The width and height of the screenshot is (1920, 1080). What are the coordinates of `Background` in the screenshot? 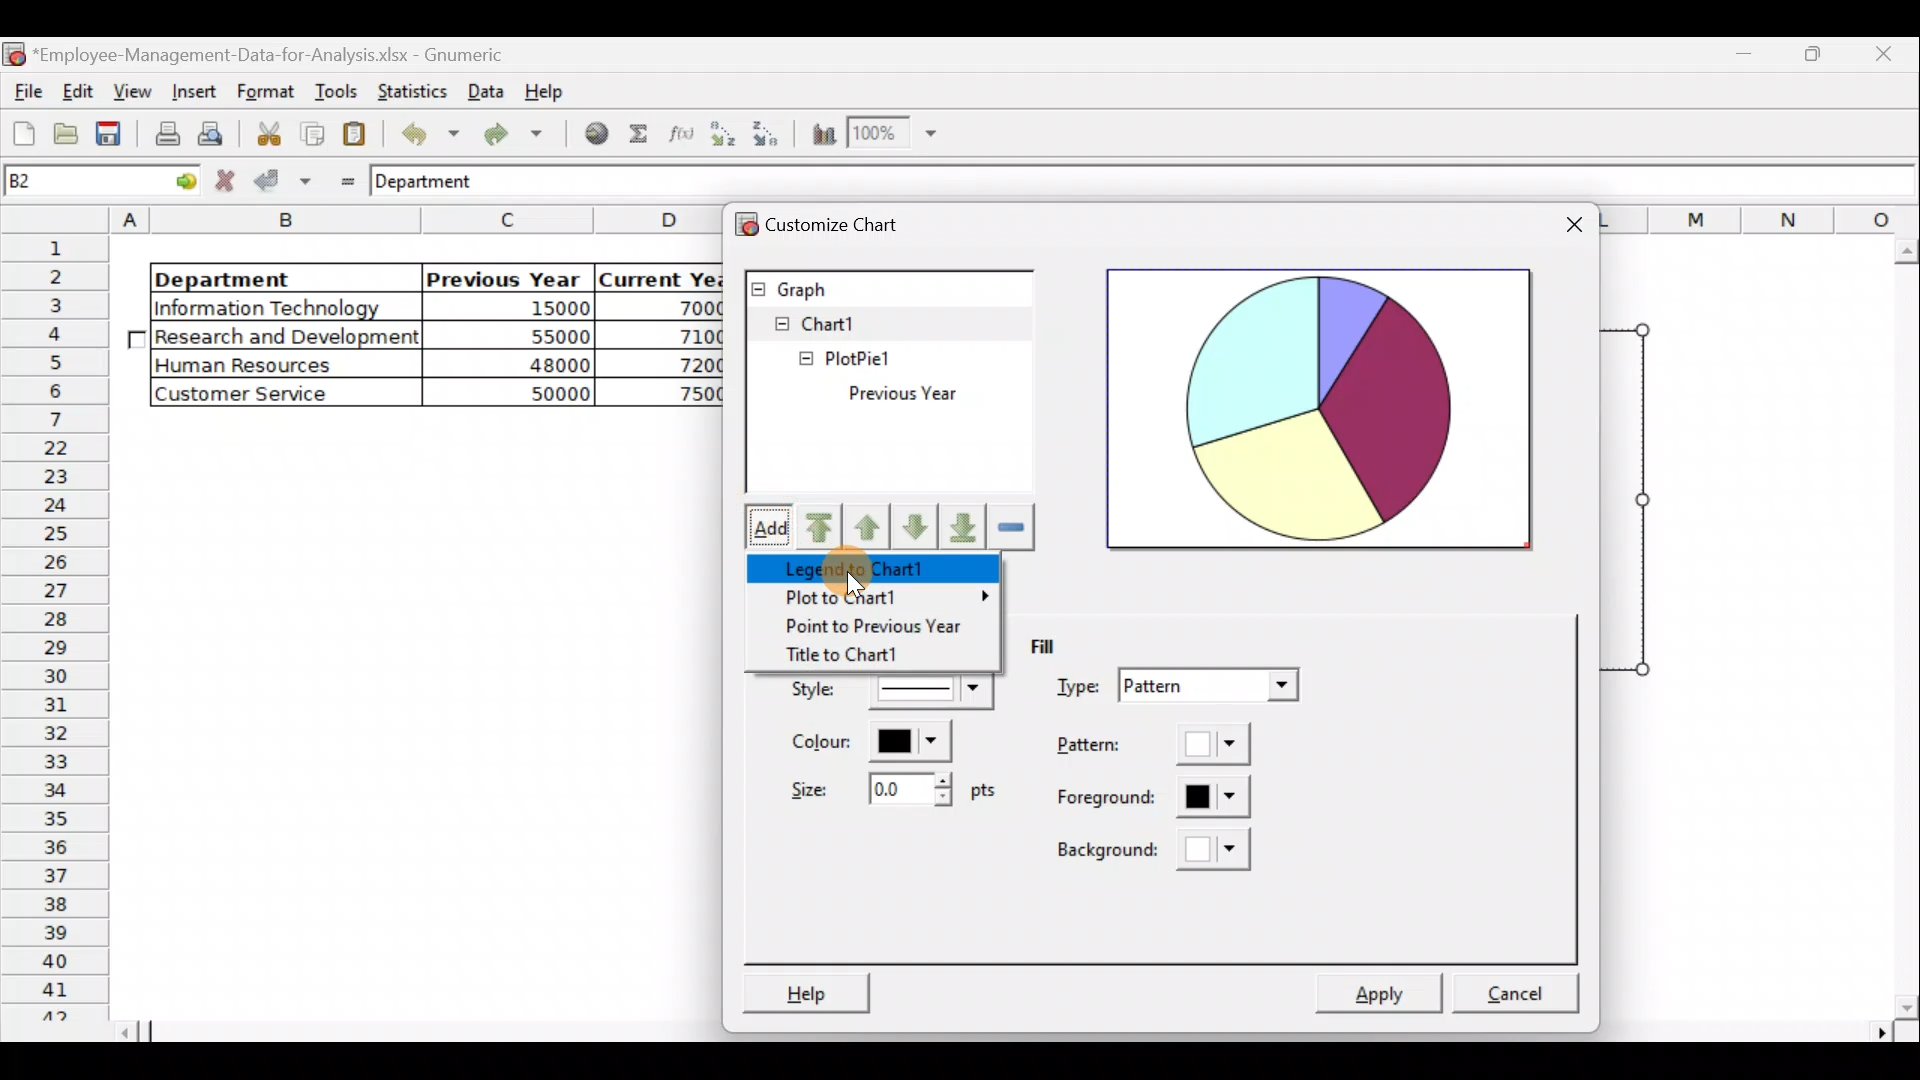 It's located at (1159, 850).